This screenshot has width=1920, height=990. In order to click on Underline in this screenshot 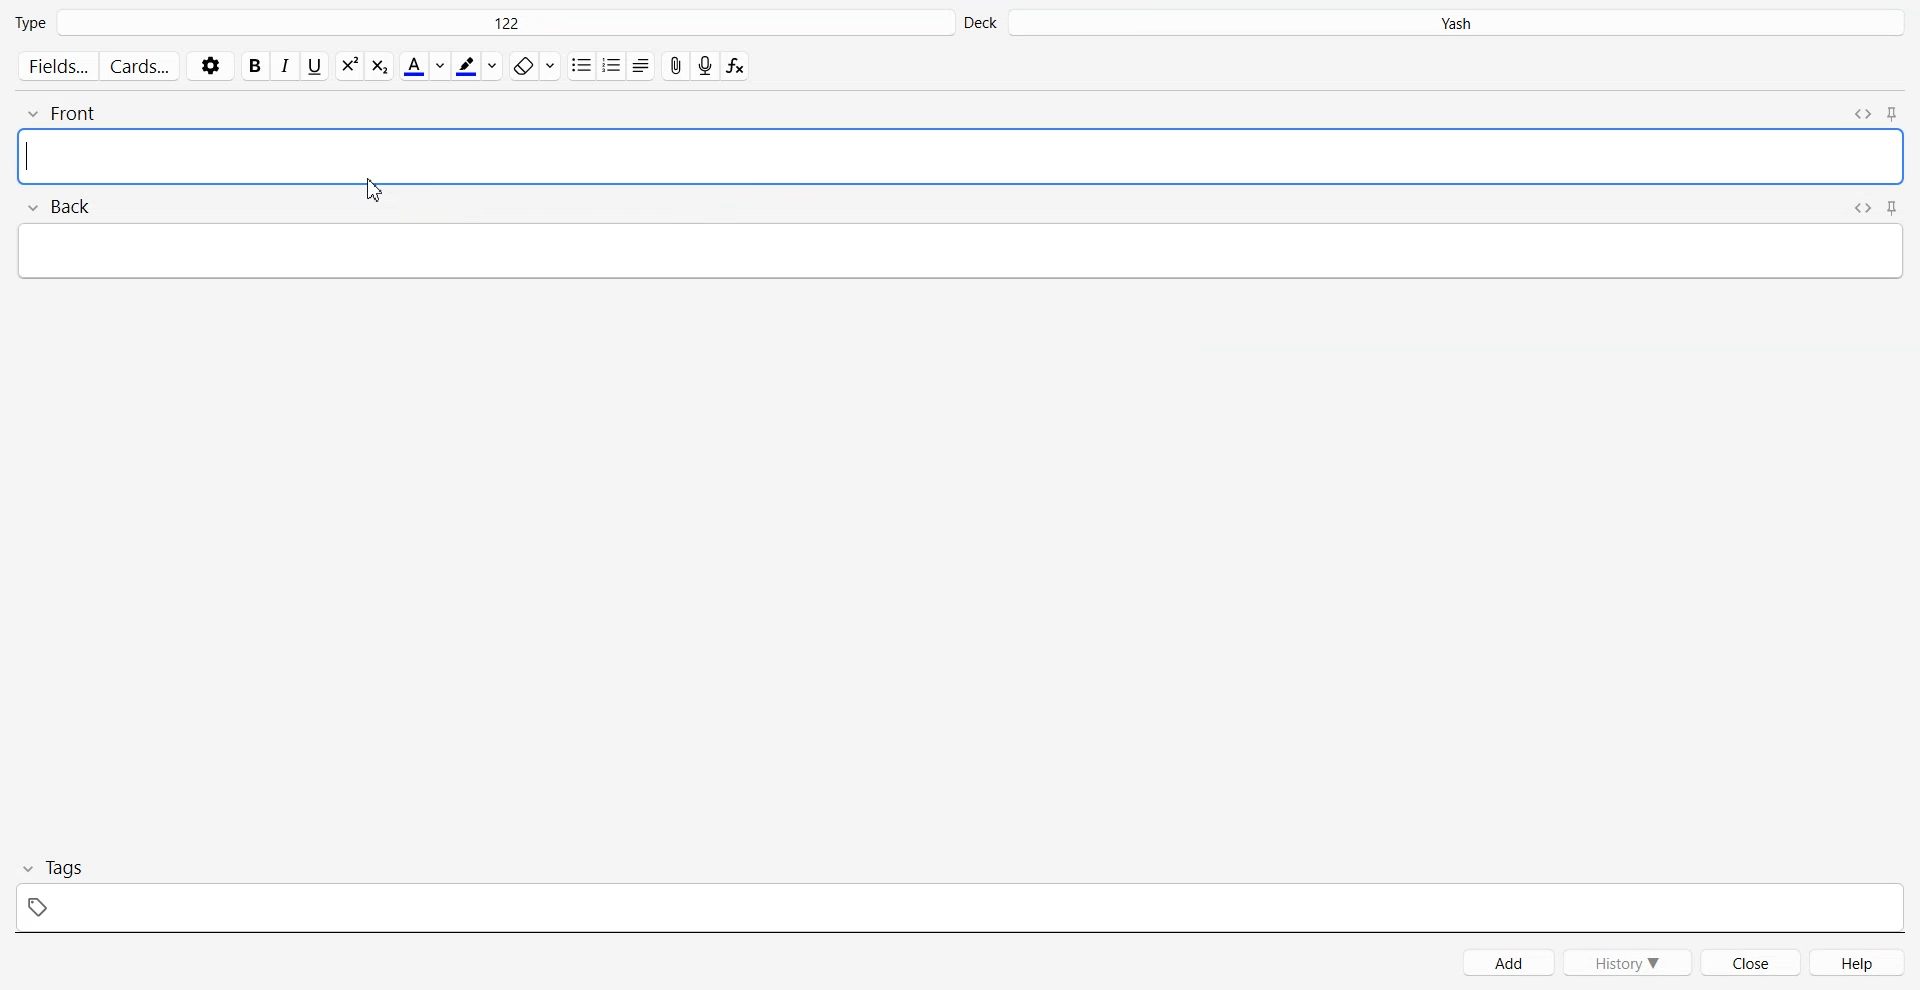, I will do `click(316, 66)`.